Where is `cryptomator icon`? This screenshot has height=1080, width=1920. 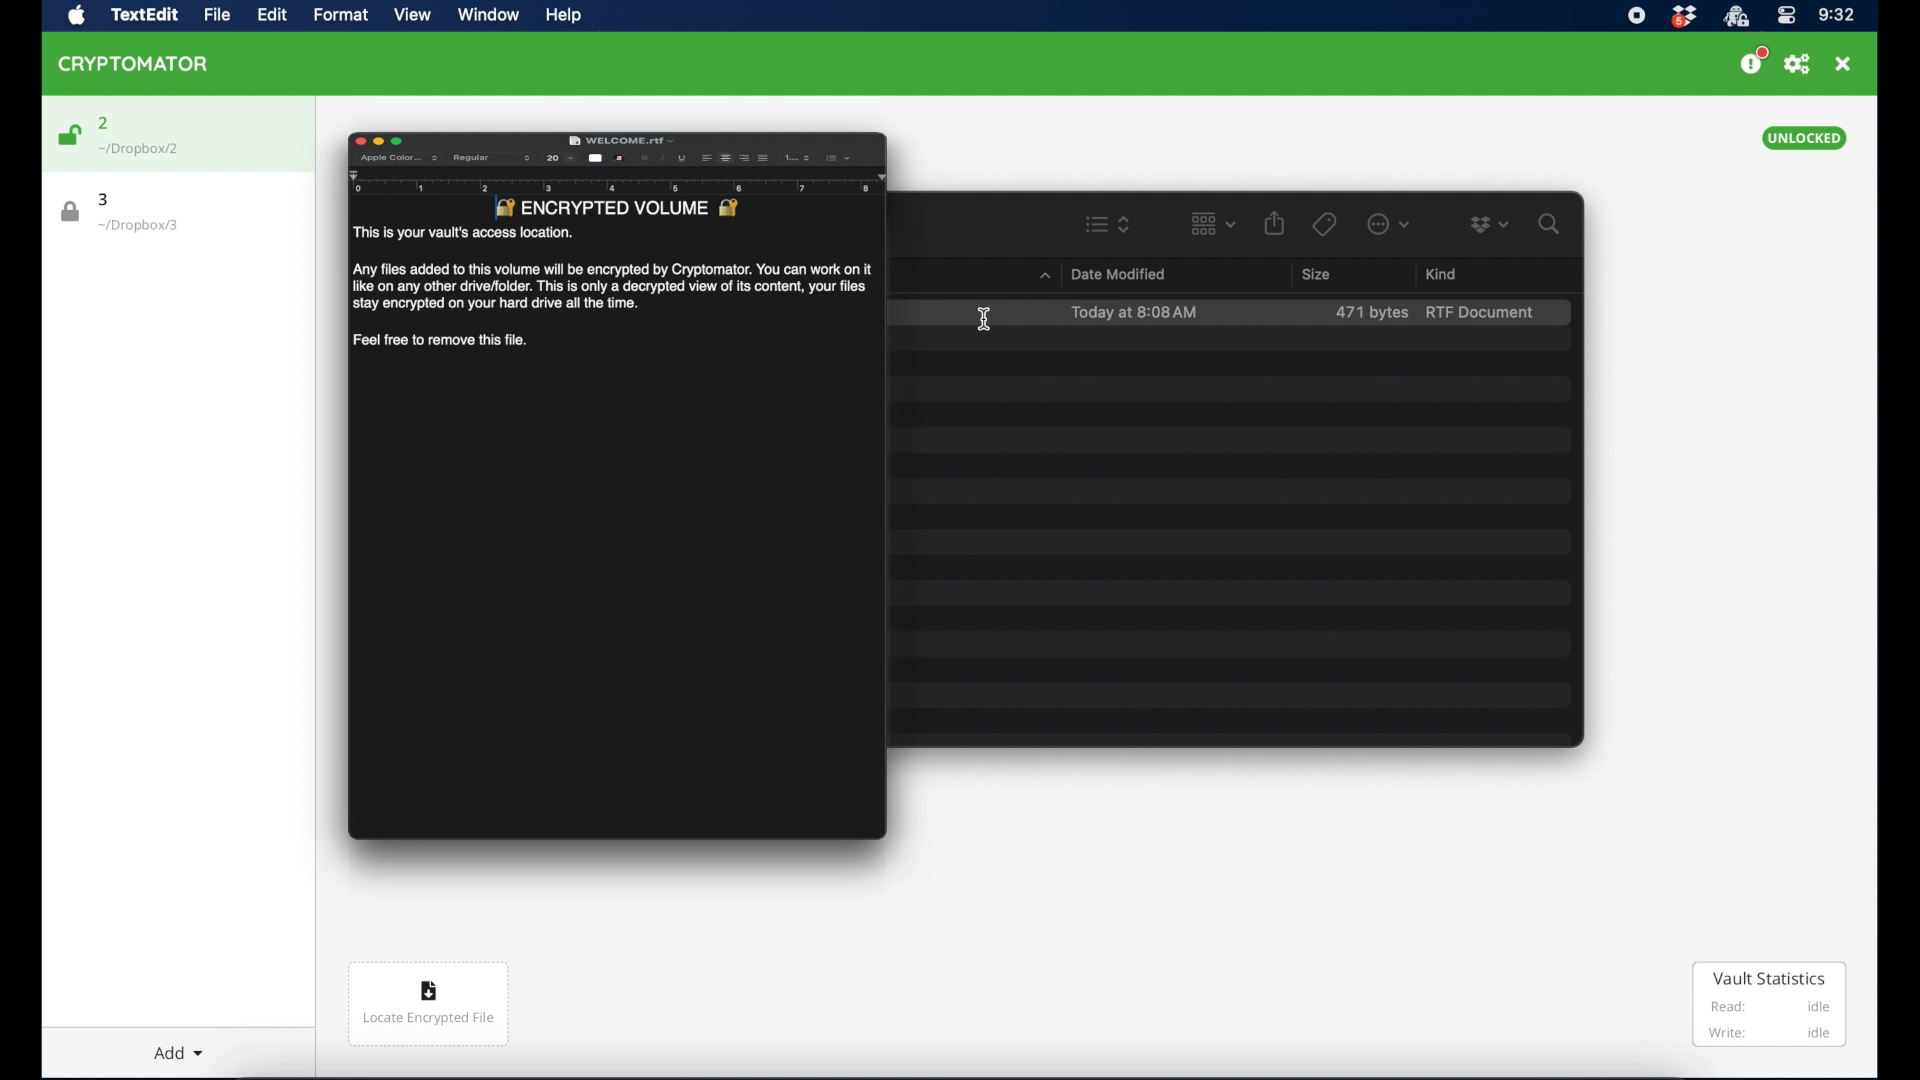
cryptomator icon is located at coordinates (134, 64).